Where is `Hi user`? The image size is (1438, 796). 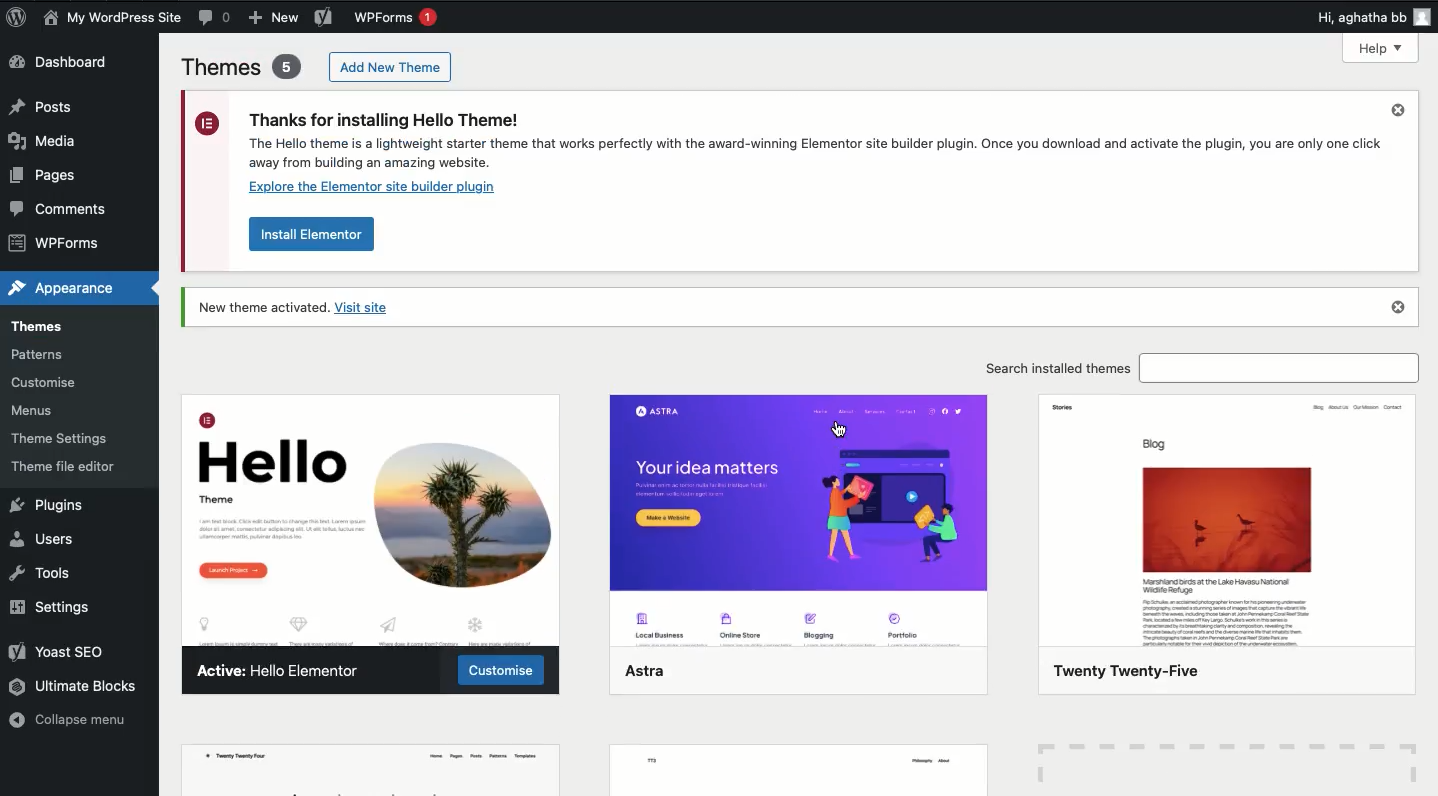
Hi user is located at coordinates (1375, 16).